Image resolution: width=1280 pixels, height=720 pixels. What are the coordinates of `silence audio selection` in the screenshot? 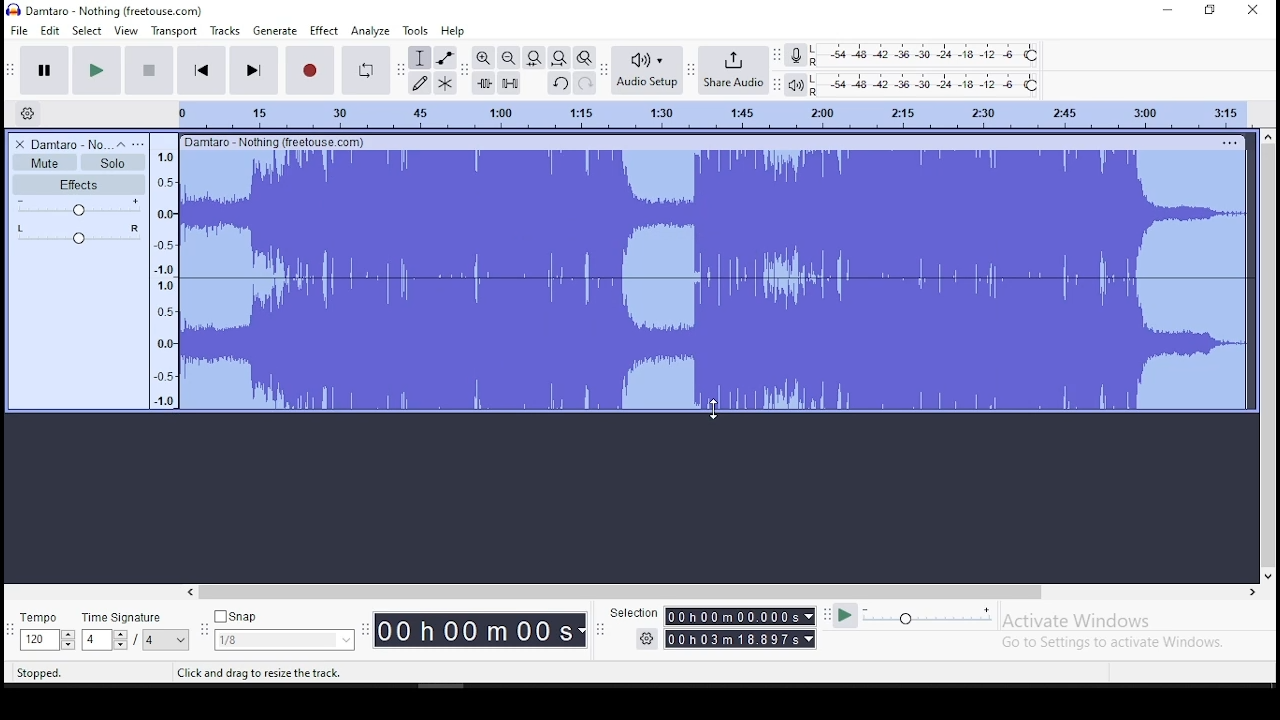 It's located at (510, 82).